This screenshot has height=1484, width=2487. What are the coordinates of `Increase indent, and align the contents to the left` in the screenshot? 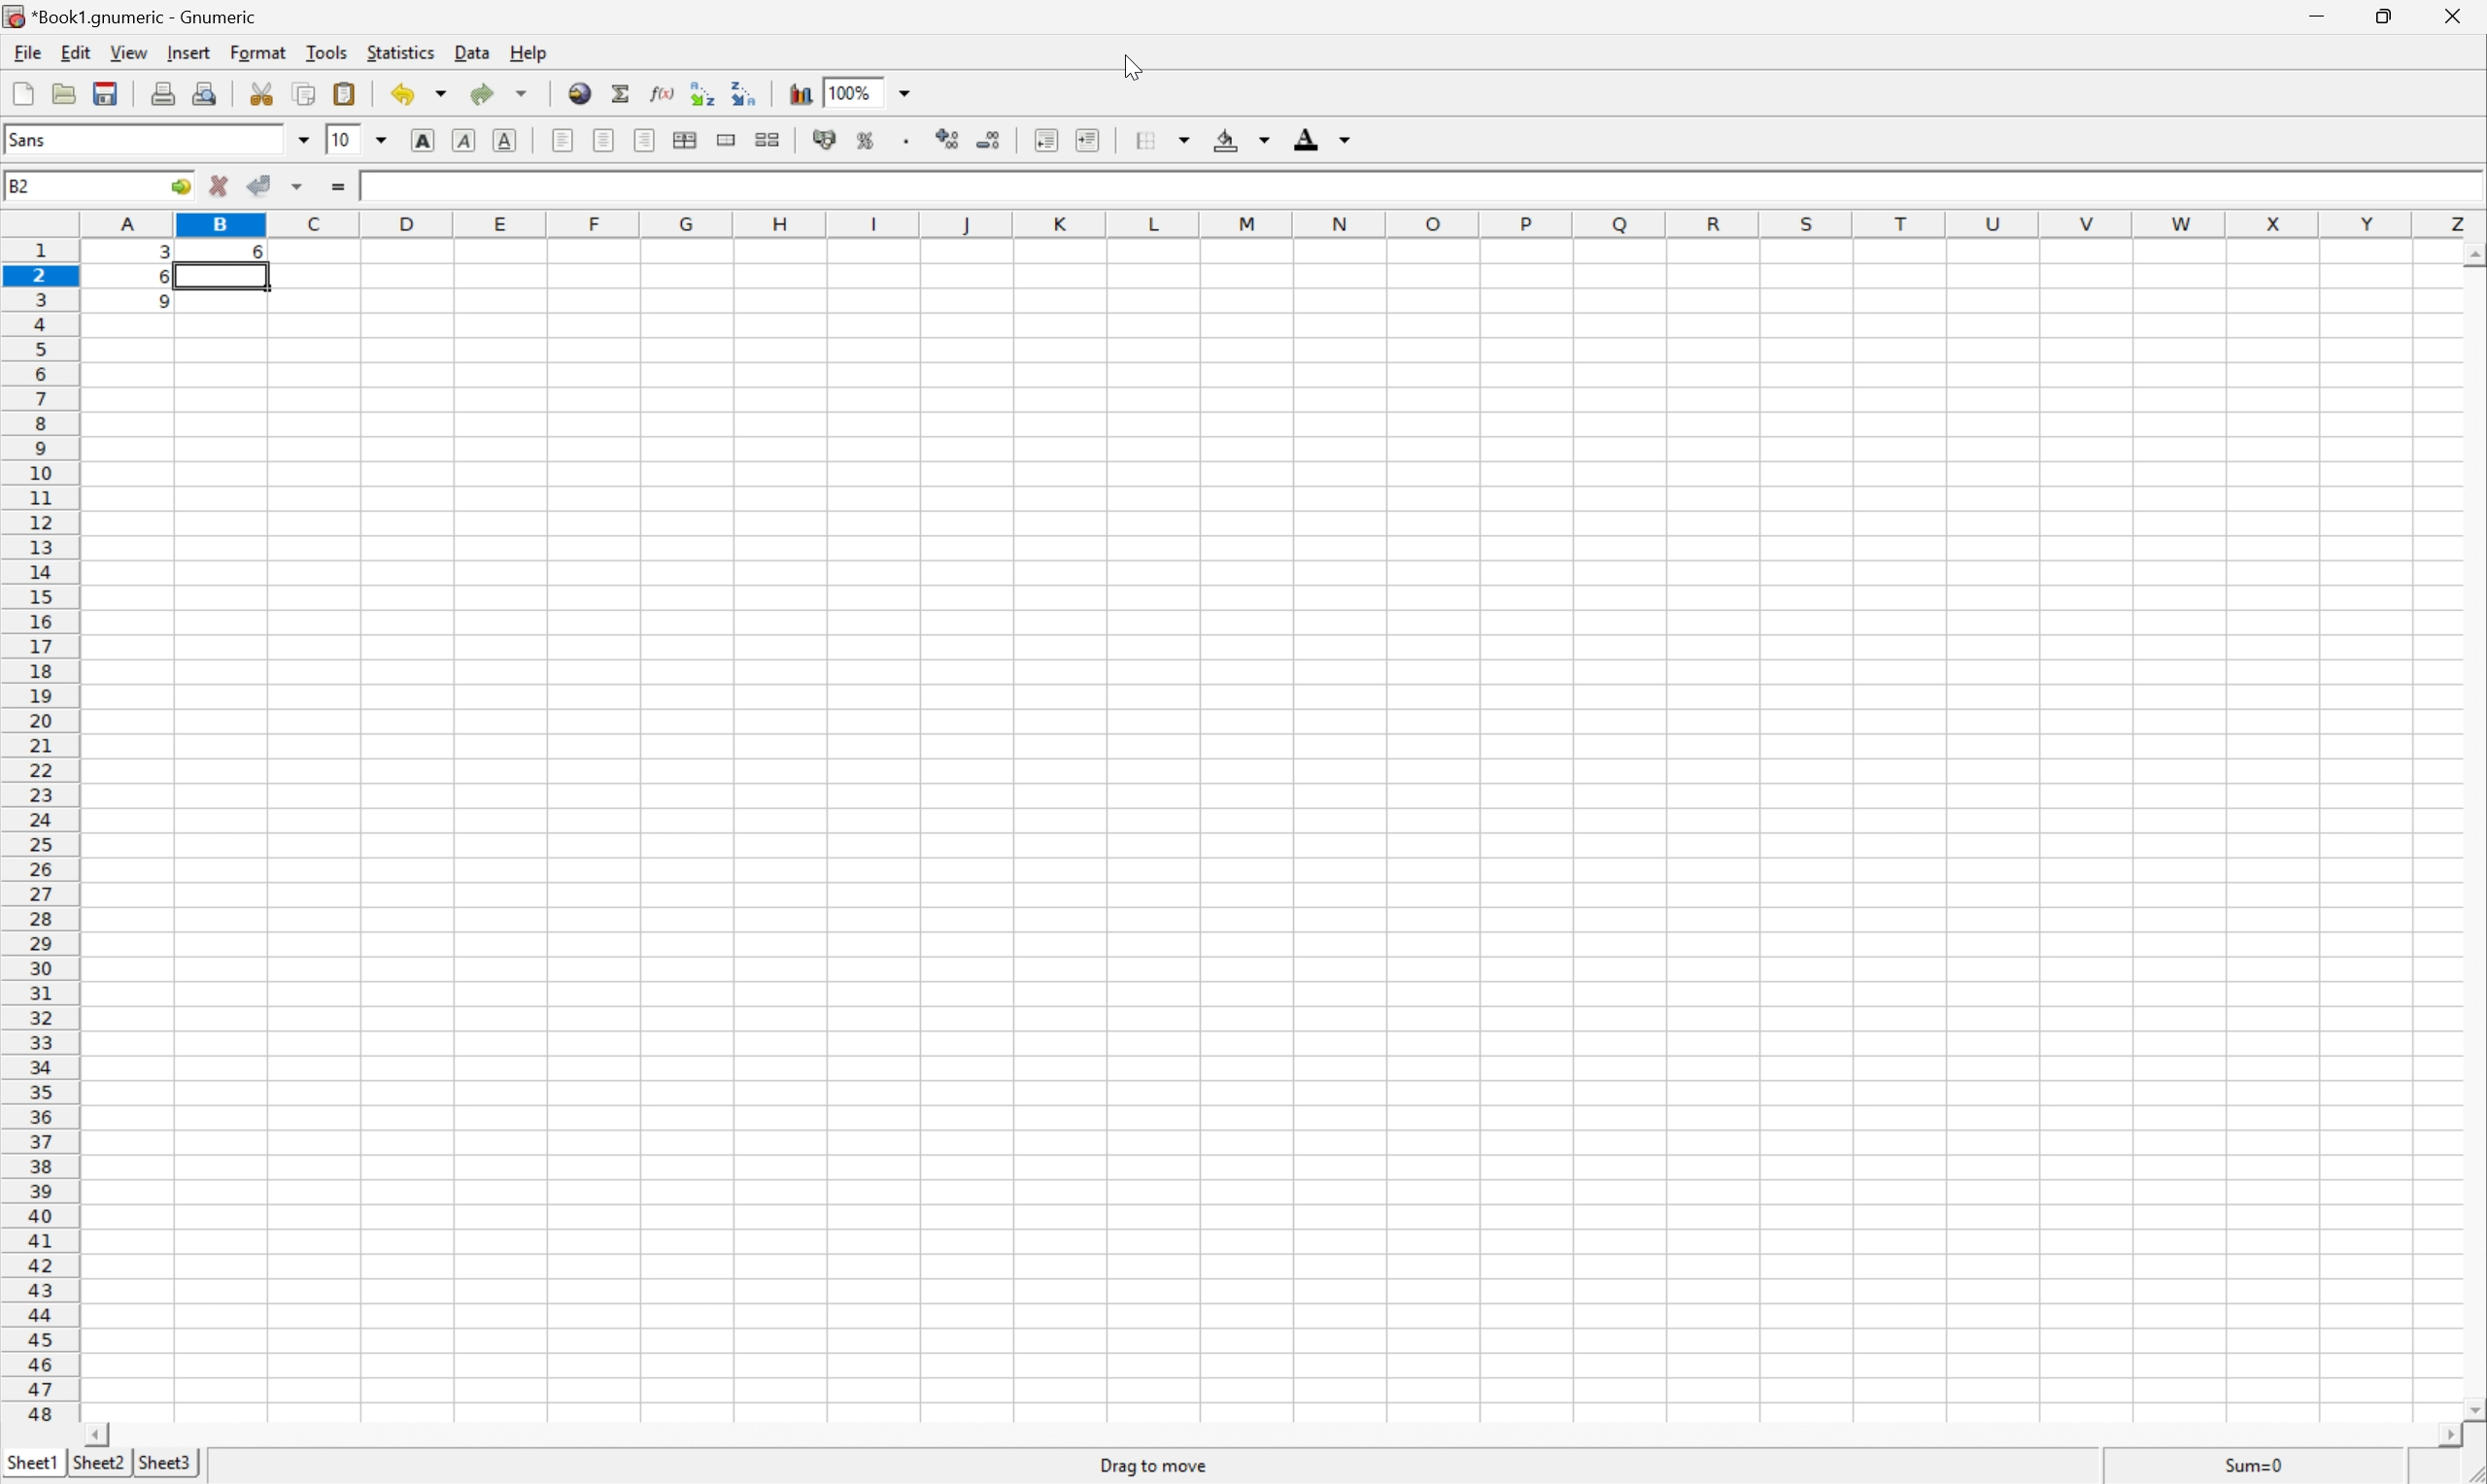 It's located at (1090, 140).